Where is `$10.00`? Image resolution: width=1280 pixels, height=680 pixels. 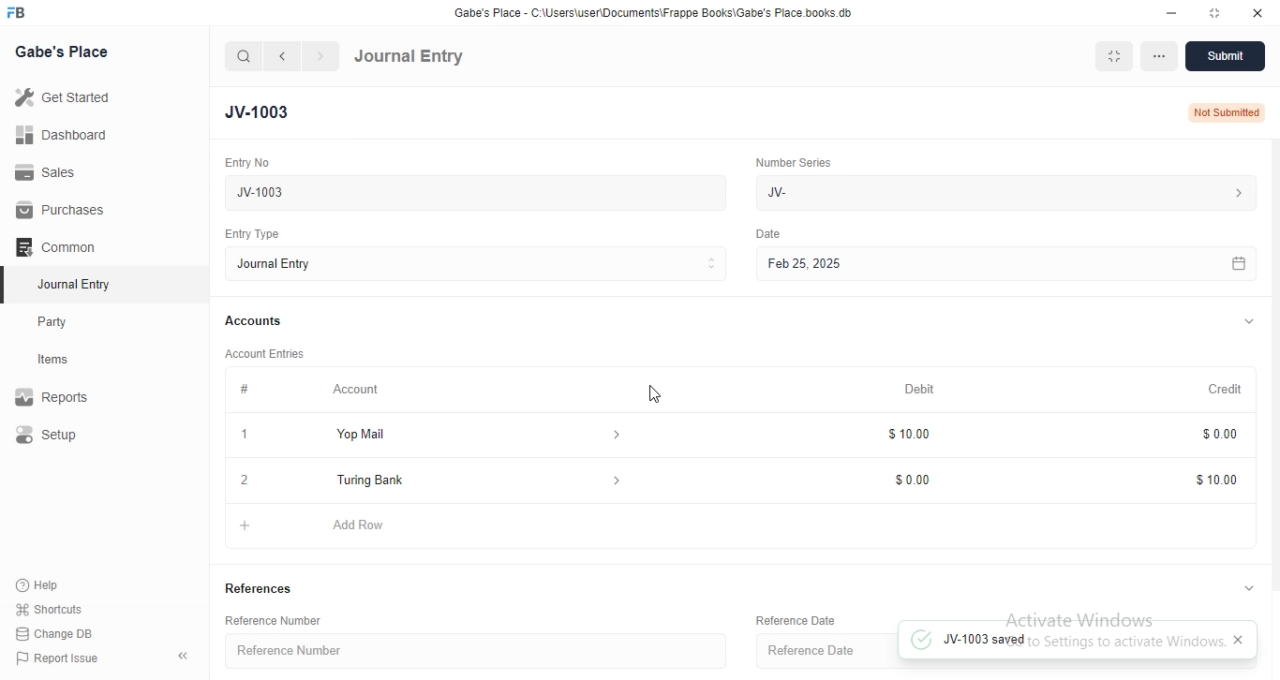
$10.00 is located at coordinates (911, 435).